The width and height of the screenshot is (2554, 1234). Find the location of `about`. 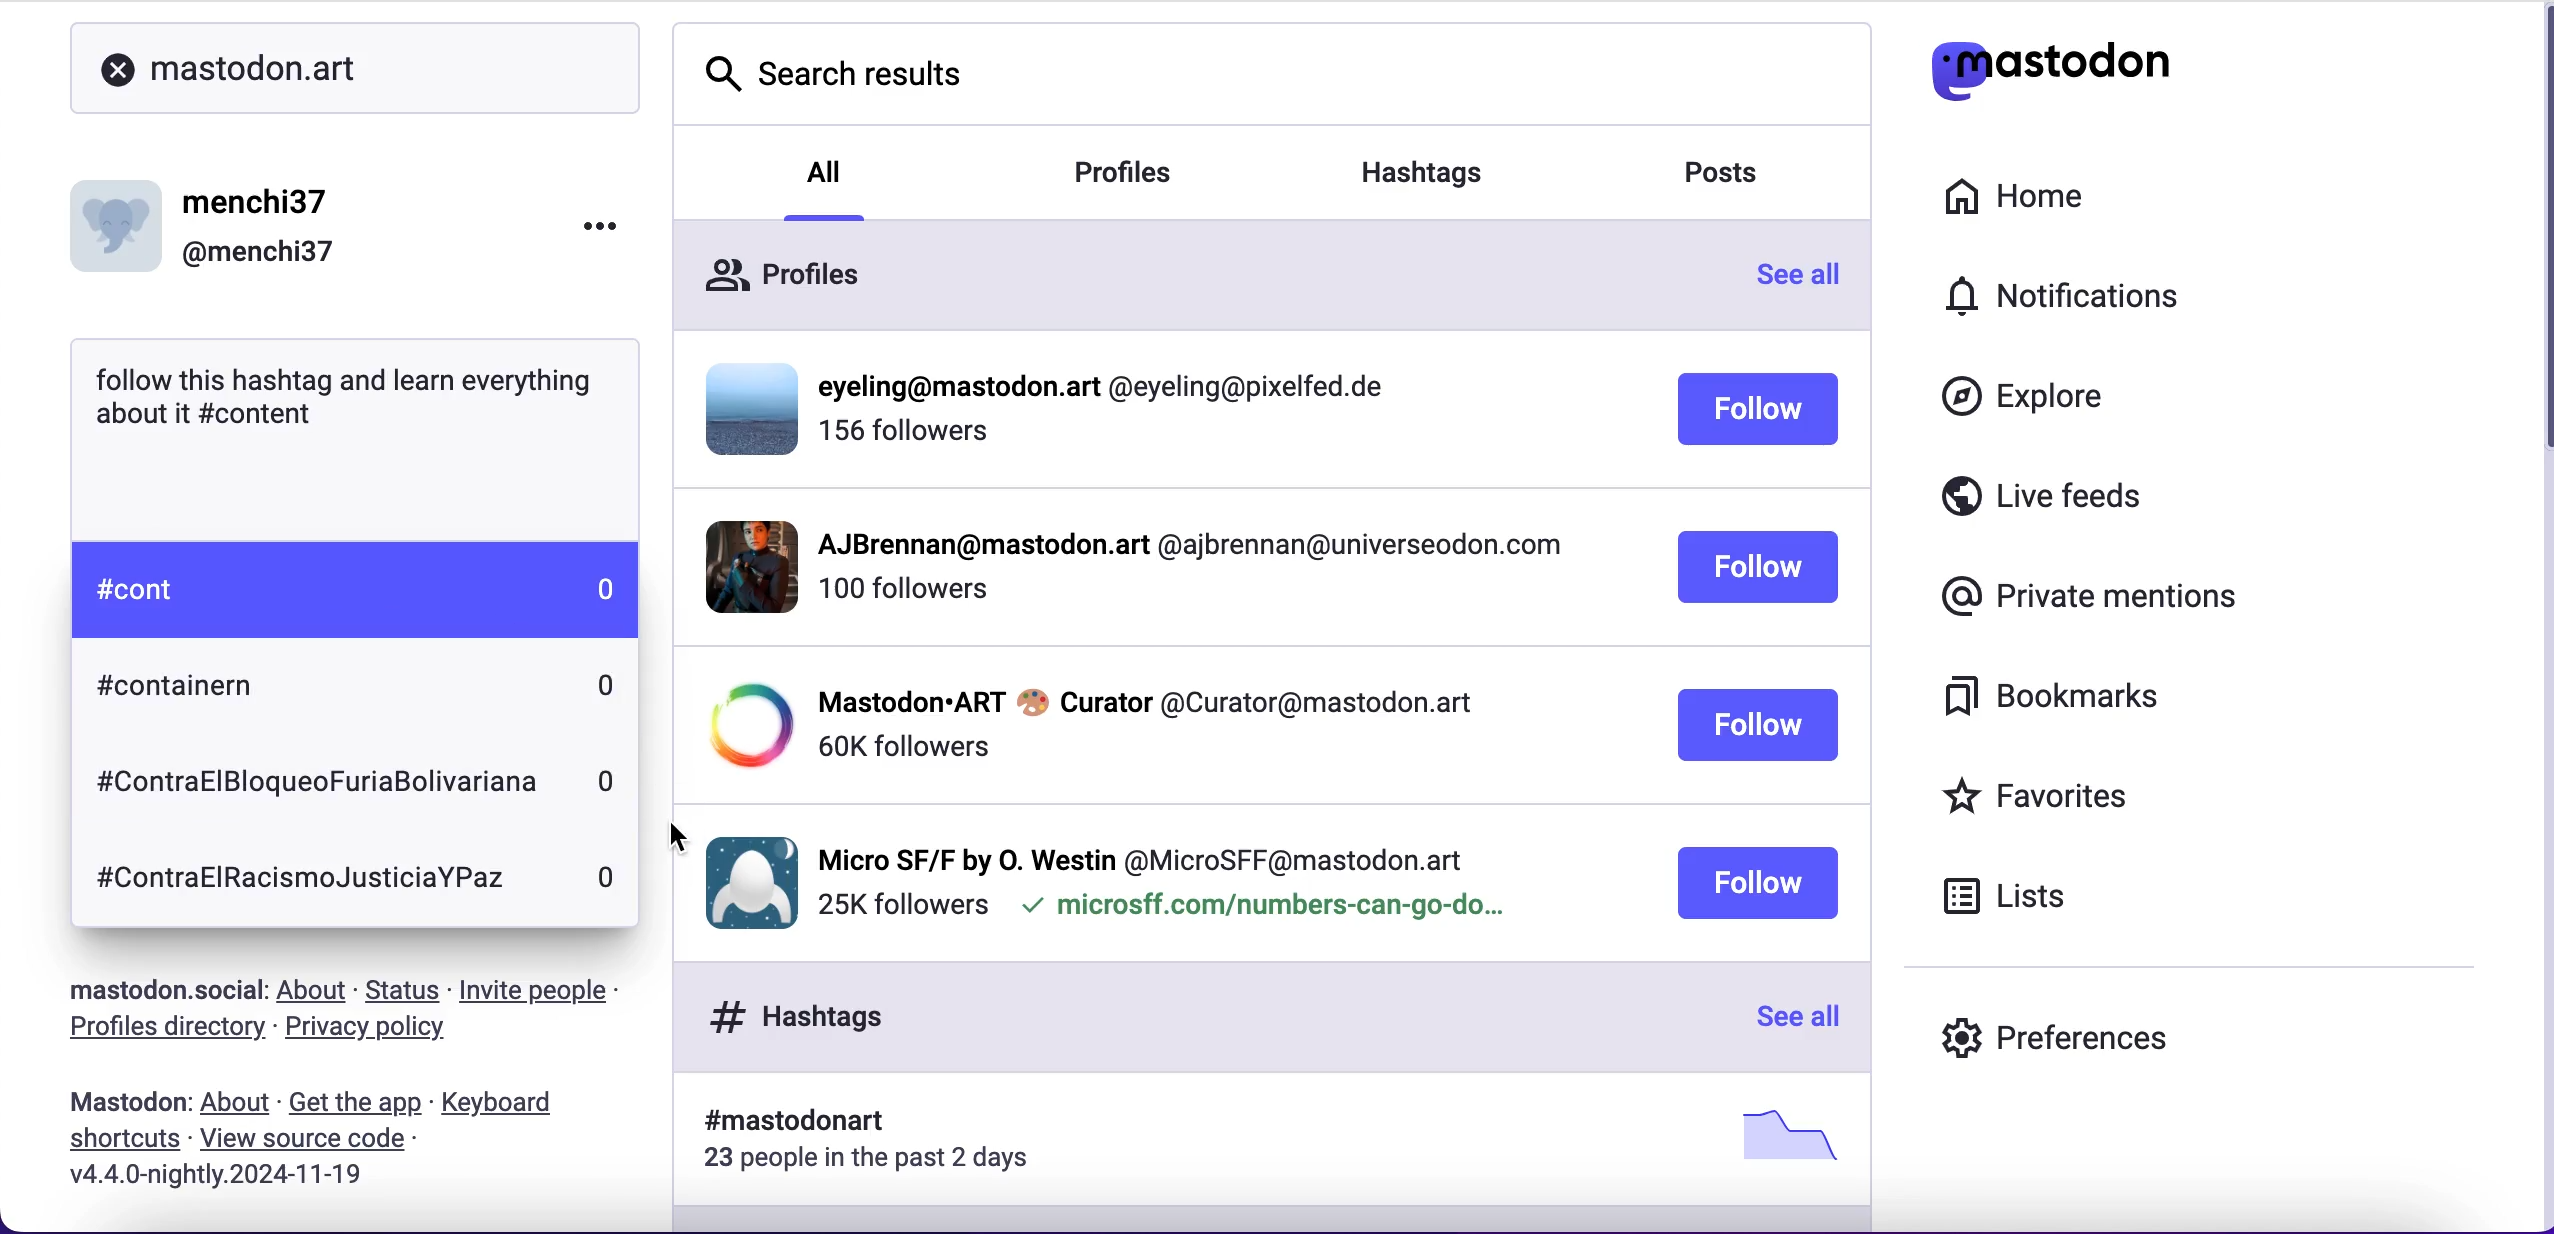

about is located at coordinates (235, 1103).